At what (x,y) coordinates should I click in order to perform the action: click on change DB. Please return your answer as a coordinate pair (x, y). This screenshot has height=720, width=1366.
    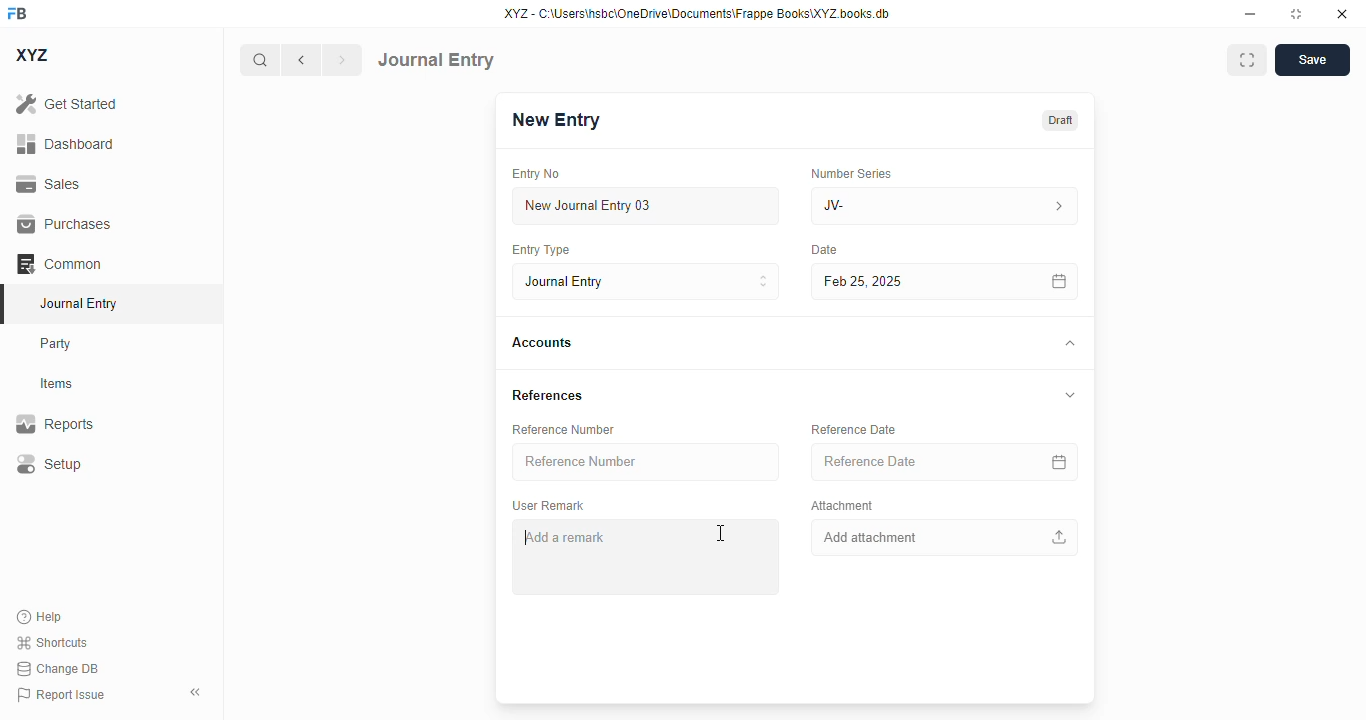
    Looking at the image, I should click on (58, 668).